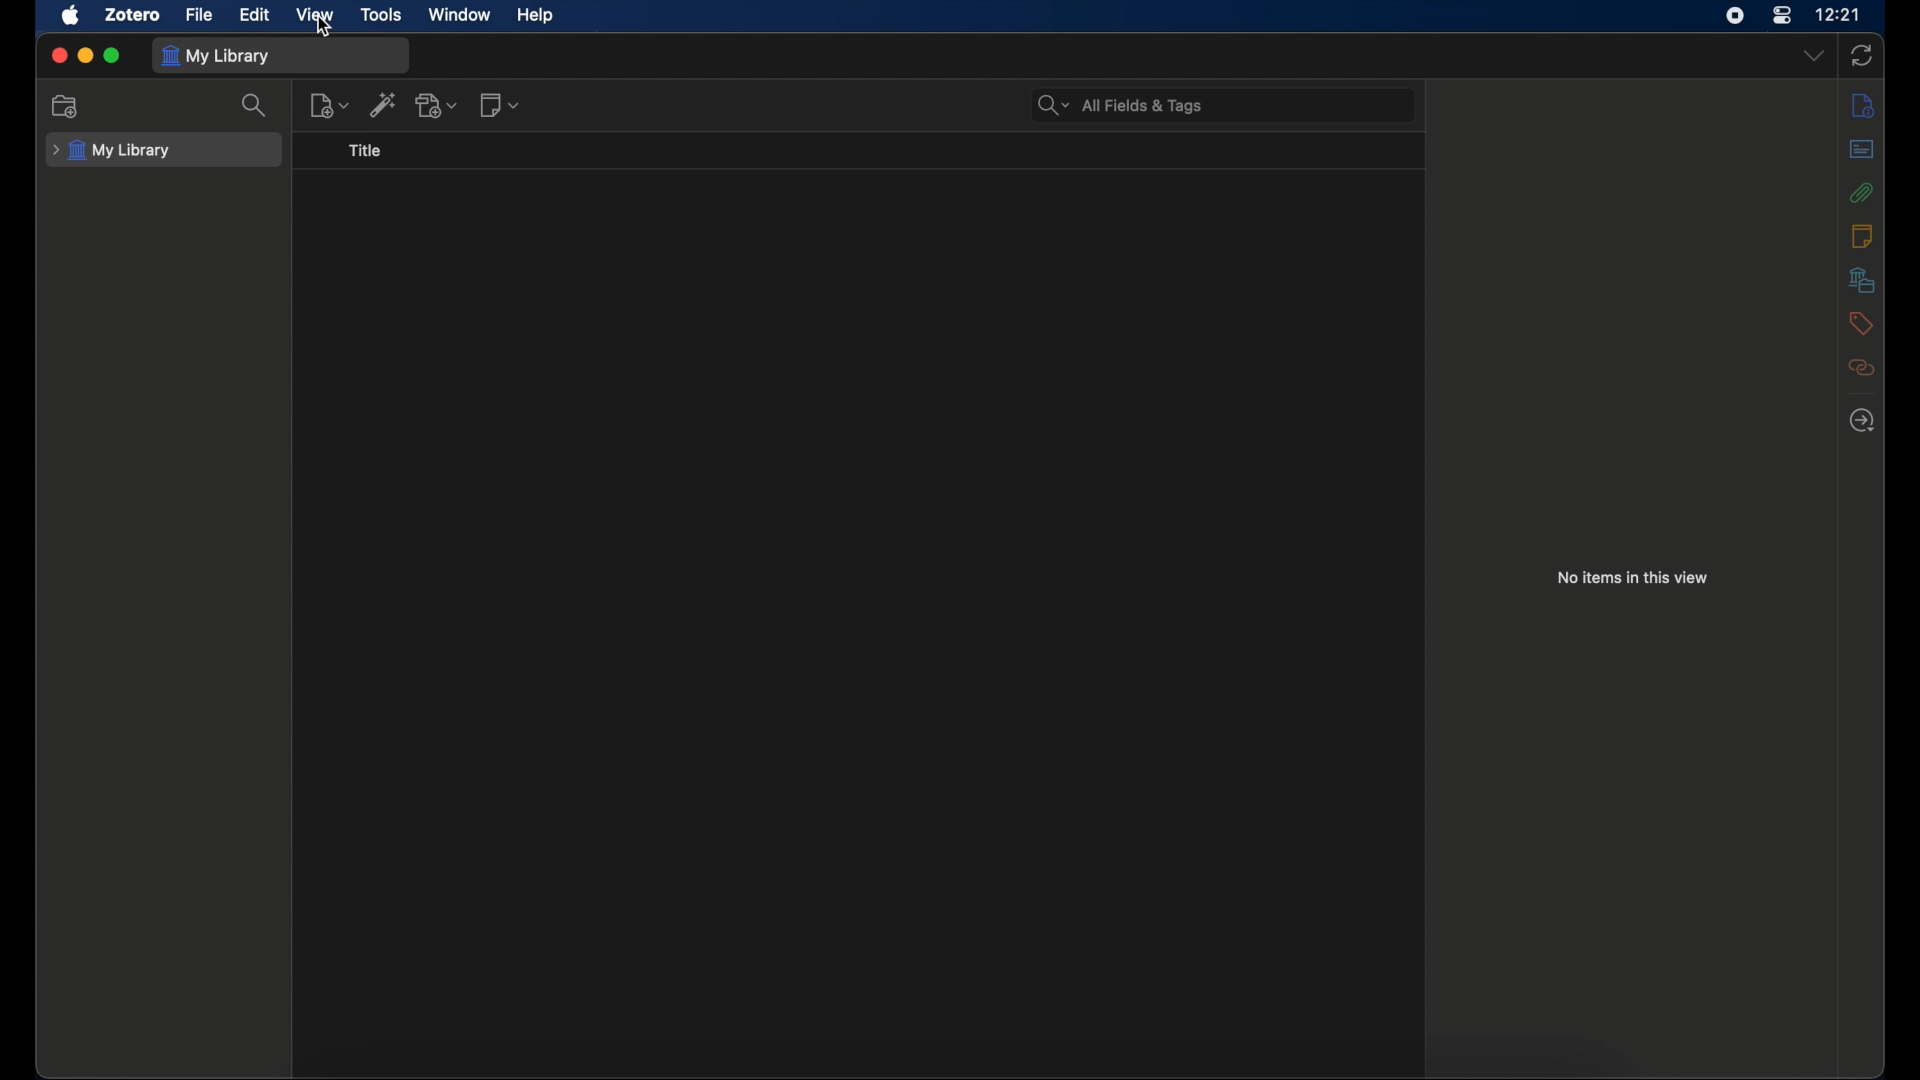  I want to click on title, so click(365, 151).